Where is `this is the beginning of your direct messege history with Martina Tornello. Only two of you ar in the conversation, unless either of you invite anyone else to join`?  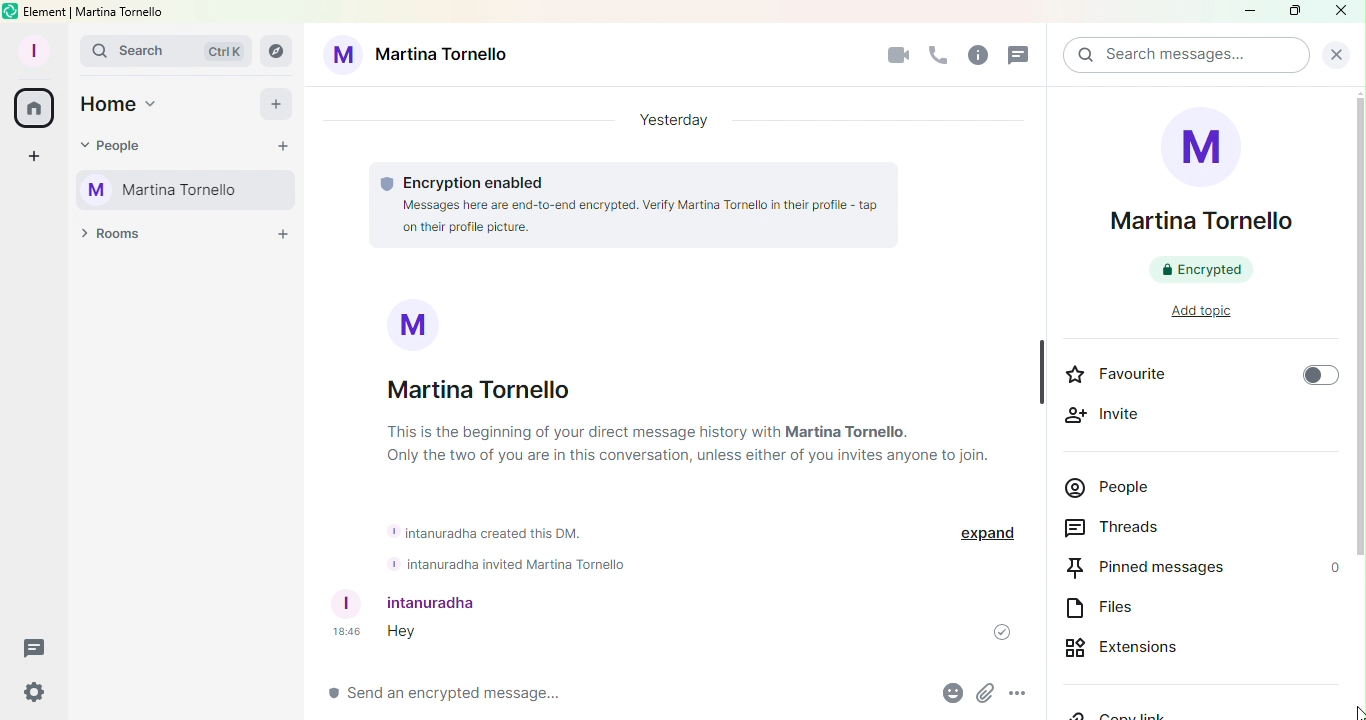 this is the beginning of your direct messege history with Martina Tornello. Only two of you ar in the conversation, unless either of you invite anyone else to join is located at coordinates (684, 444).